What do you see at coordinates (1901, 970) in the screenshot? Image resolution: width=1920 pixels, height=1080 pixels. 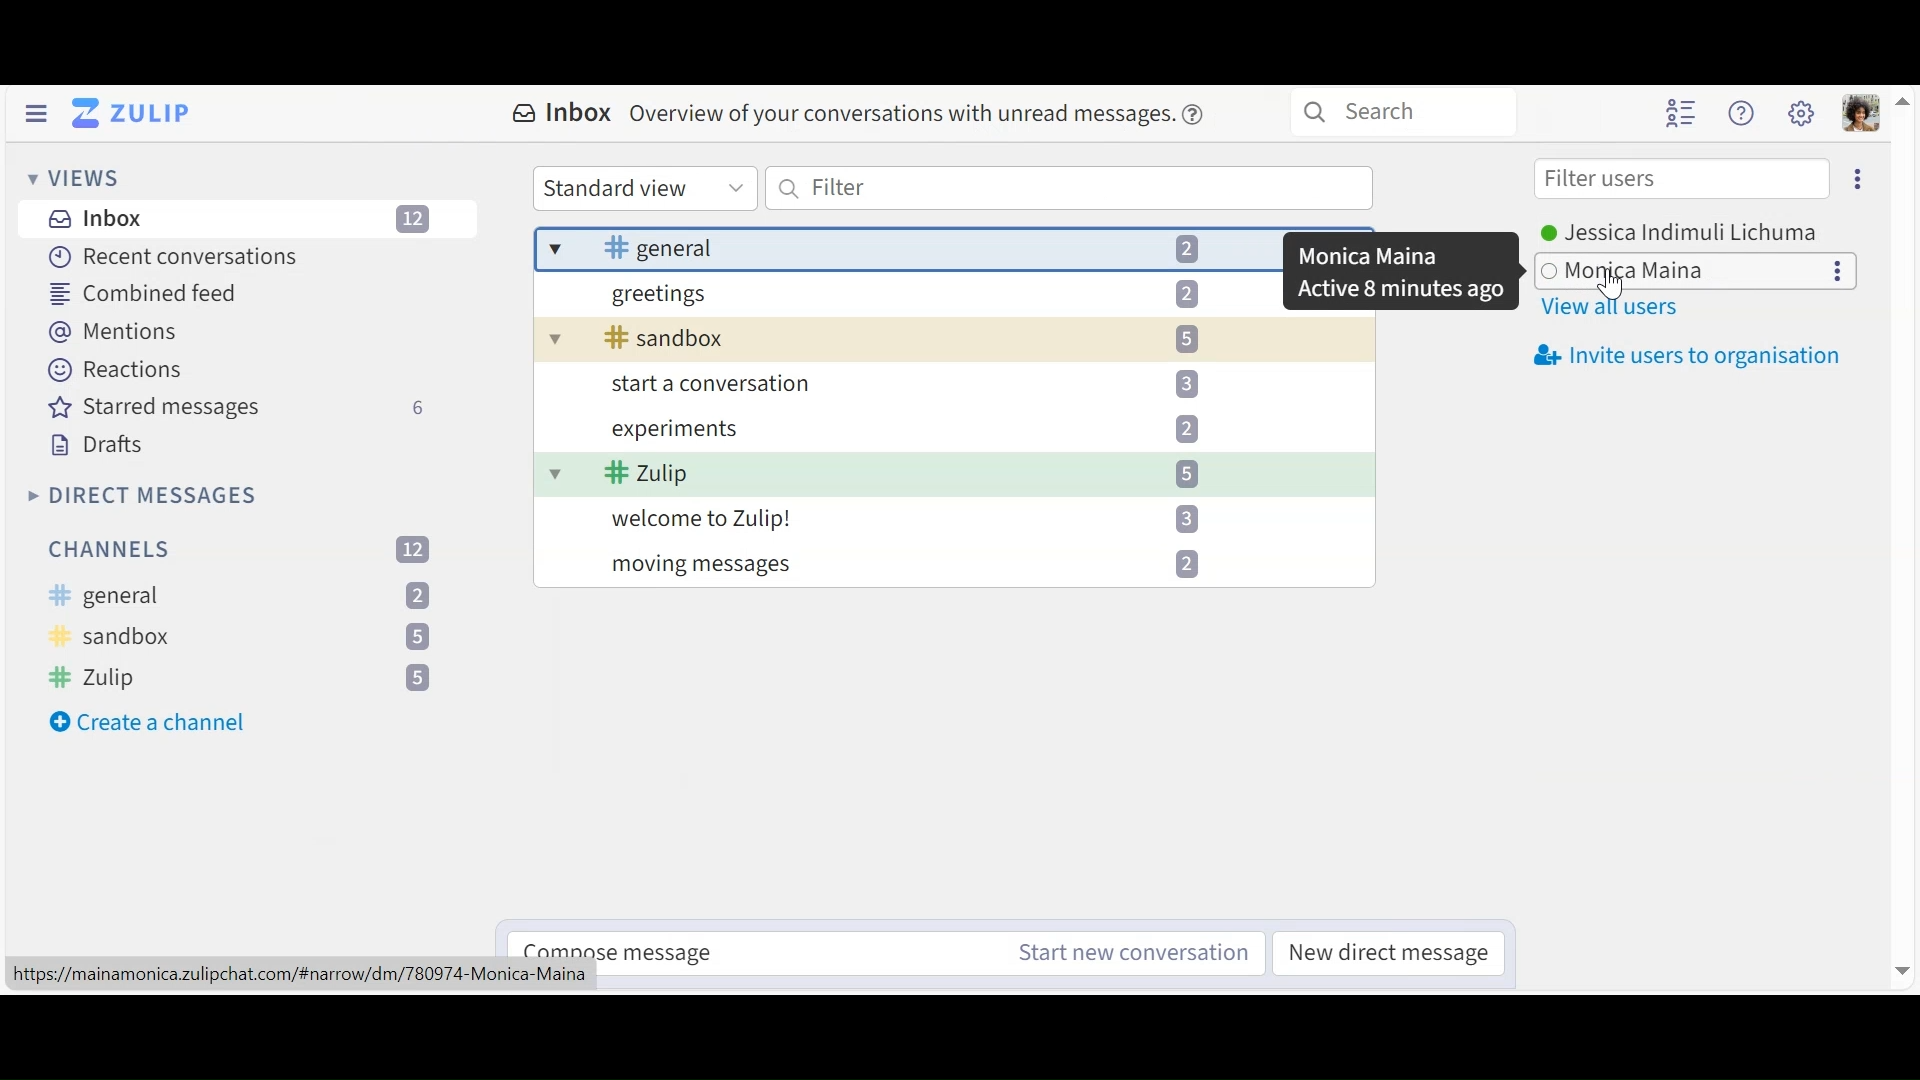 I see `move down` at bounding box center [1901, 970].